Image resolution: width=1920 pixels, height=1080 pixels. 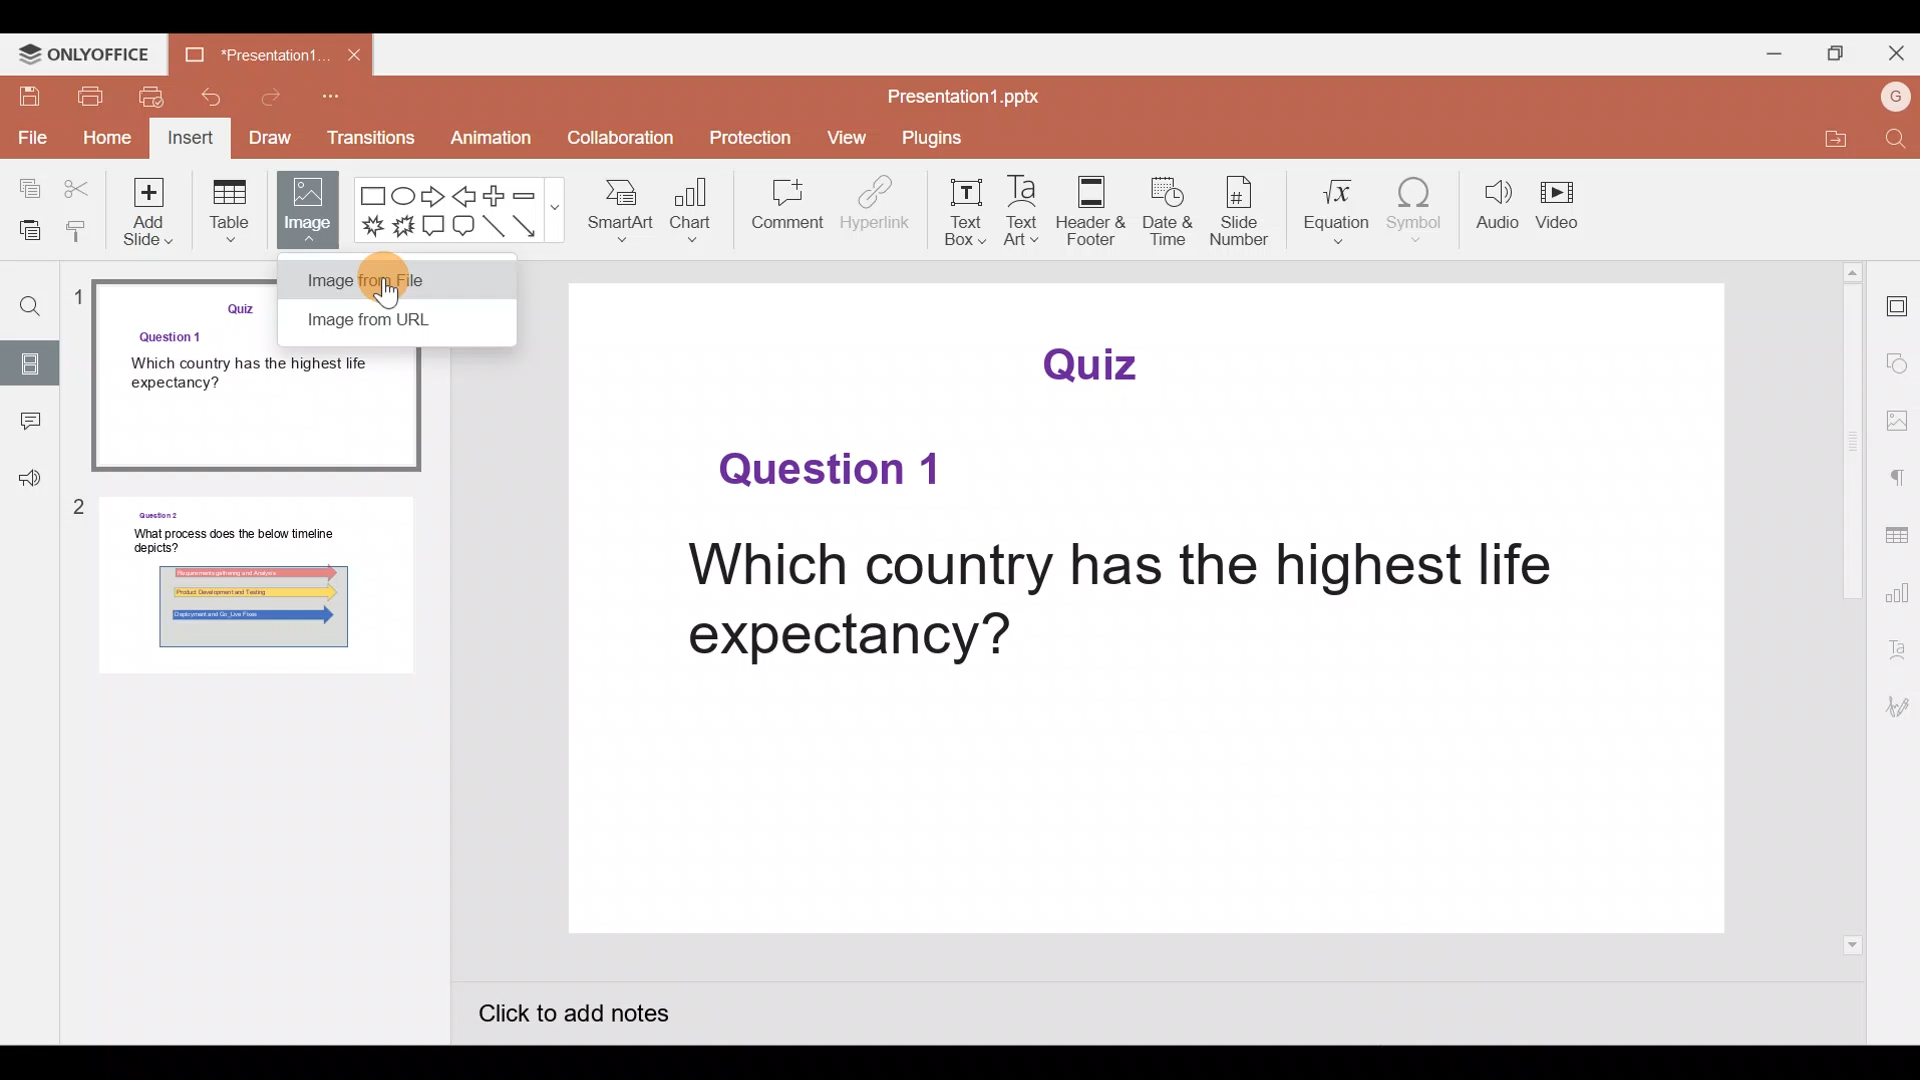 I want to click on Home, so click(x=107, y=137).